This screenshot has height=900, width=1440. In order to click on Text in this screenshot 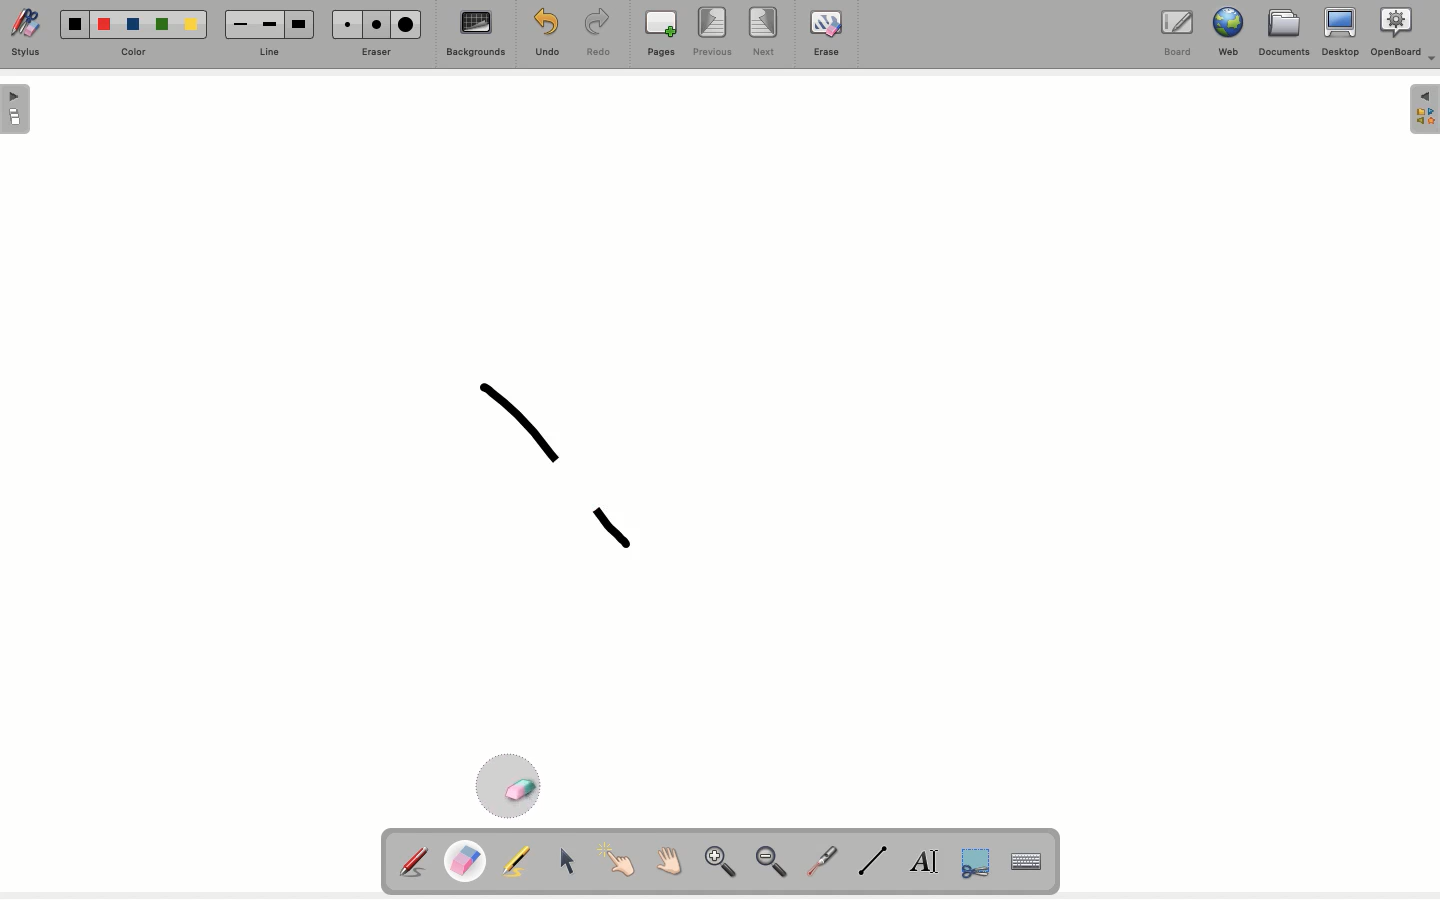, I will do `click(926, 861)`.